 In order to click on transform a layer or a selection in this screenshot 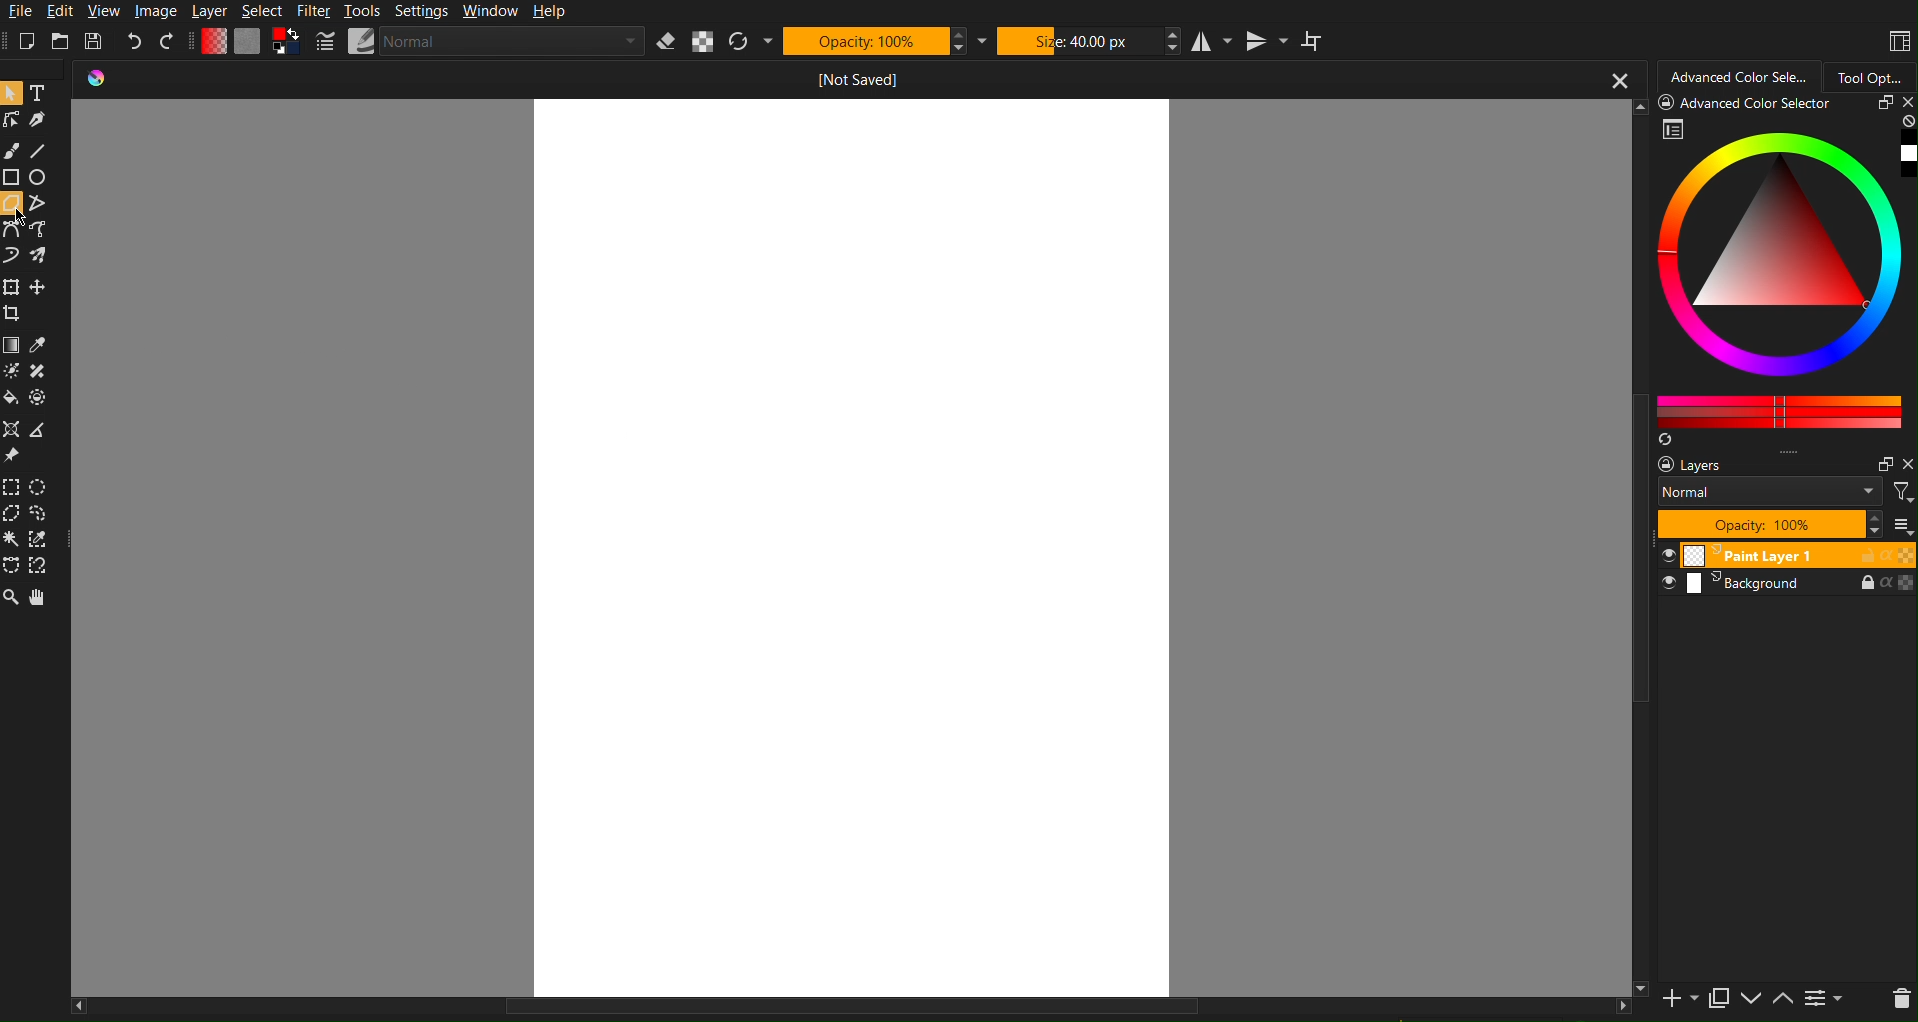, I will do `click(12, 286)`.